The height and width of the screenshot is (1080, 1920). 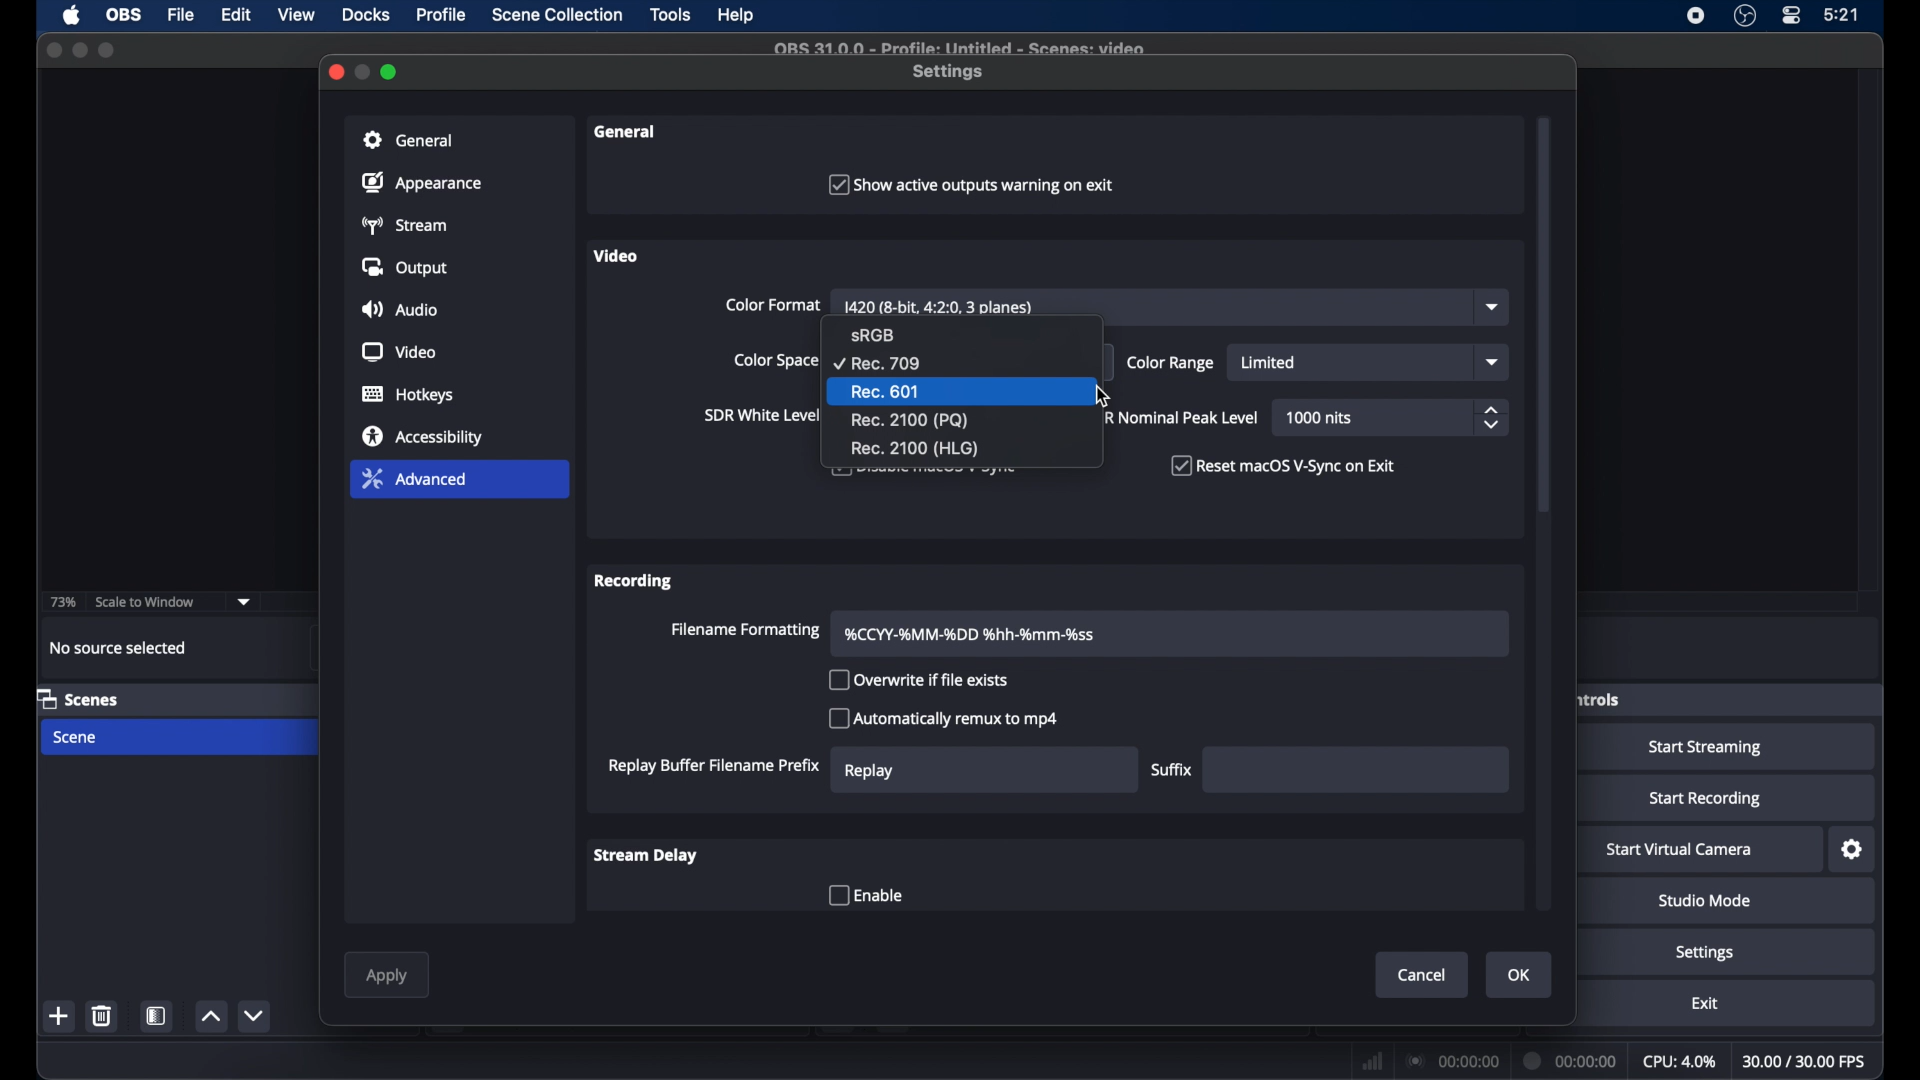 What do you see at coordinates (937, 307) in the screenshot?
I see `color format` at bounding box center [937, 307].